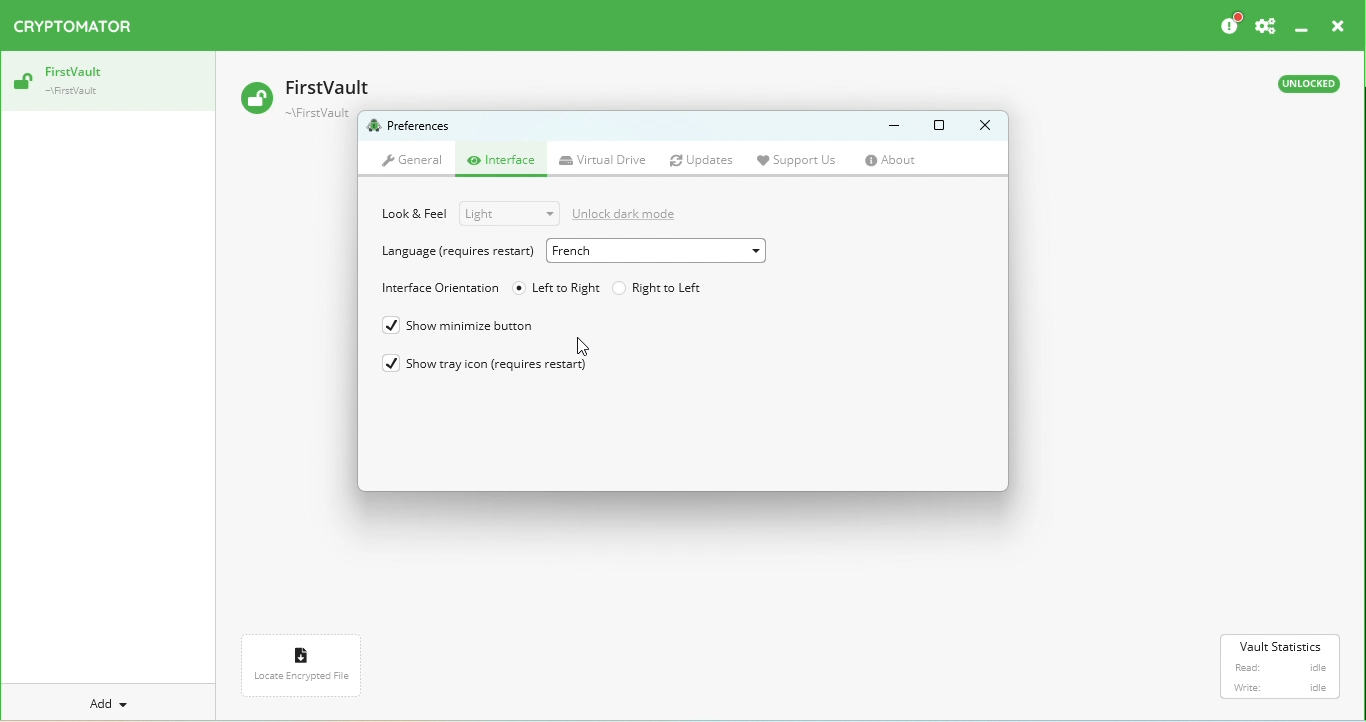  I want to click on Cursor, so click(582, 346).